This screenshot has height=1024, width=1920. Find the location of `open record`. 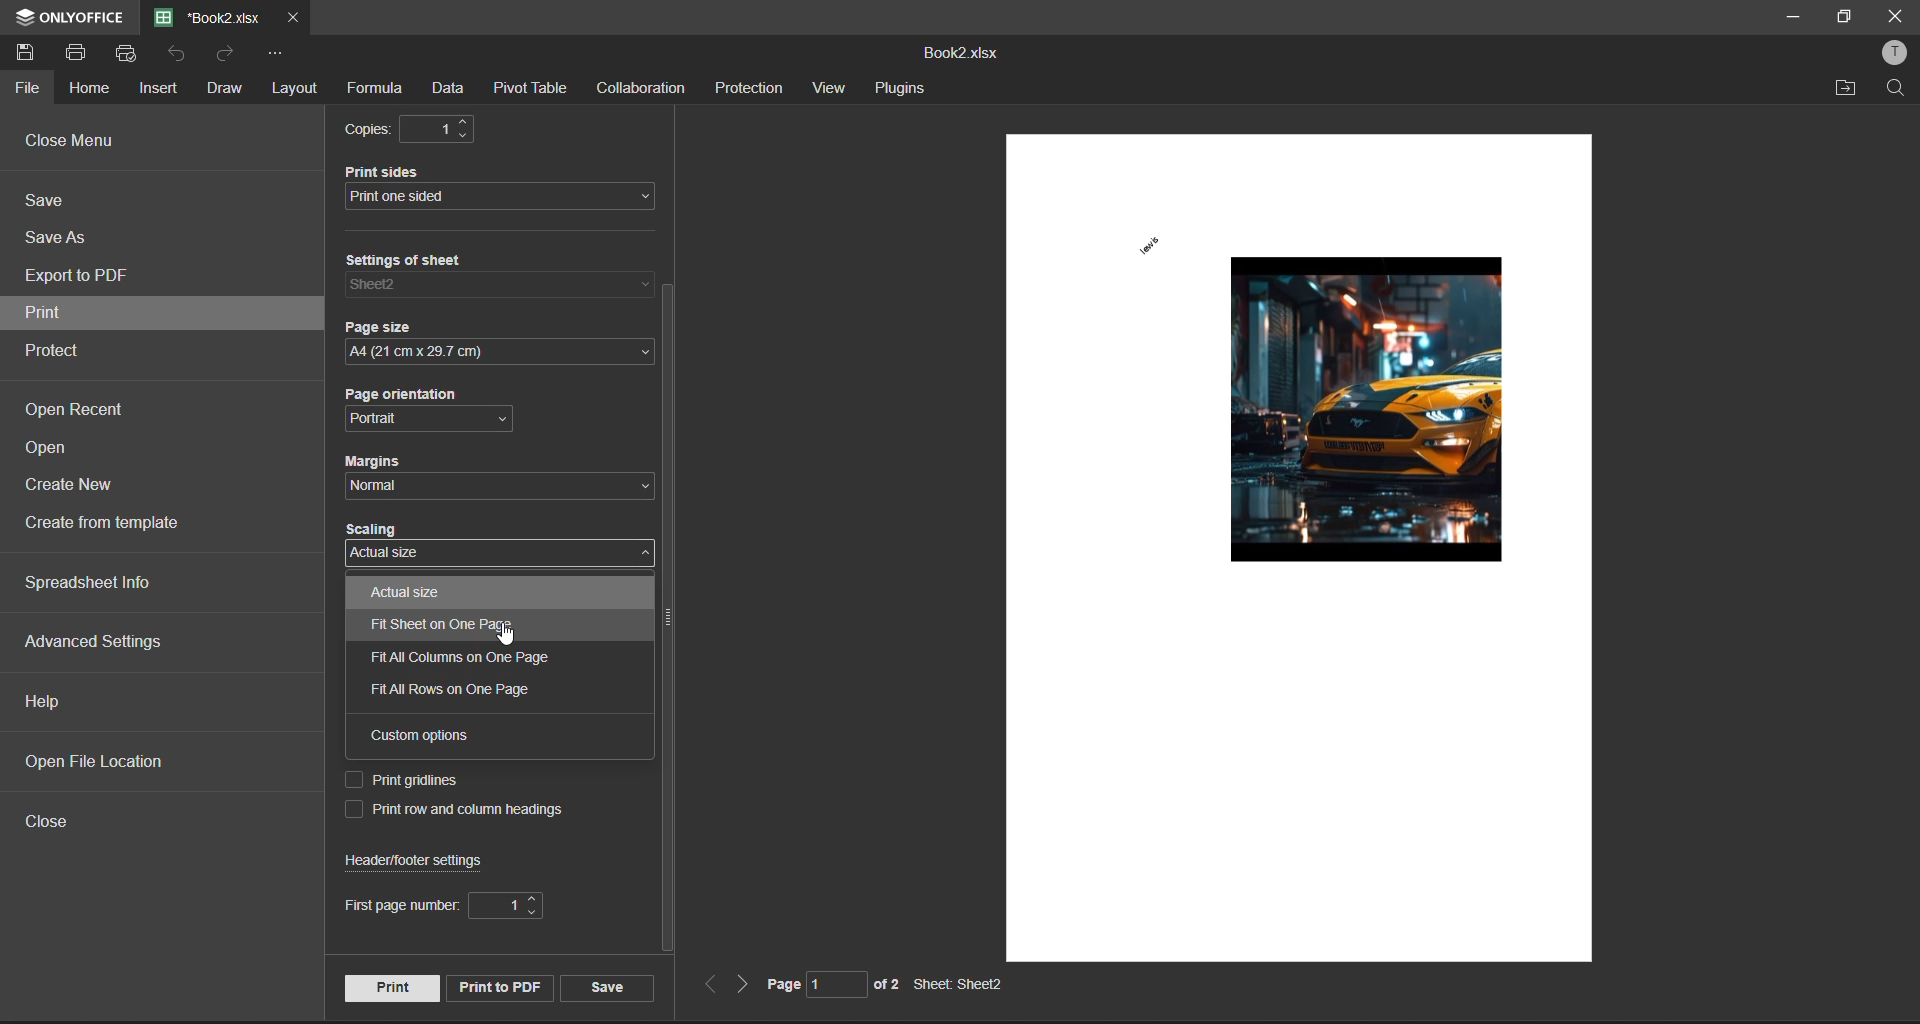

open record is located at coordinates (77, 410).